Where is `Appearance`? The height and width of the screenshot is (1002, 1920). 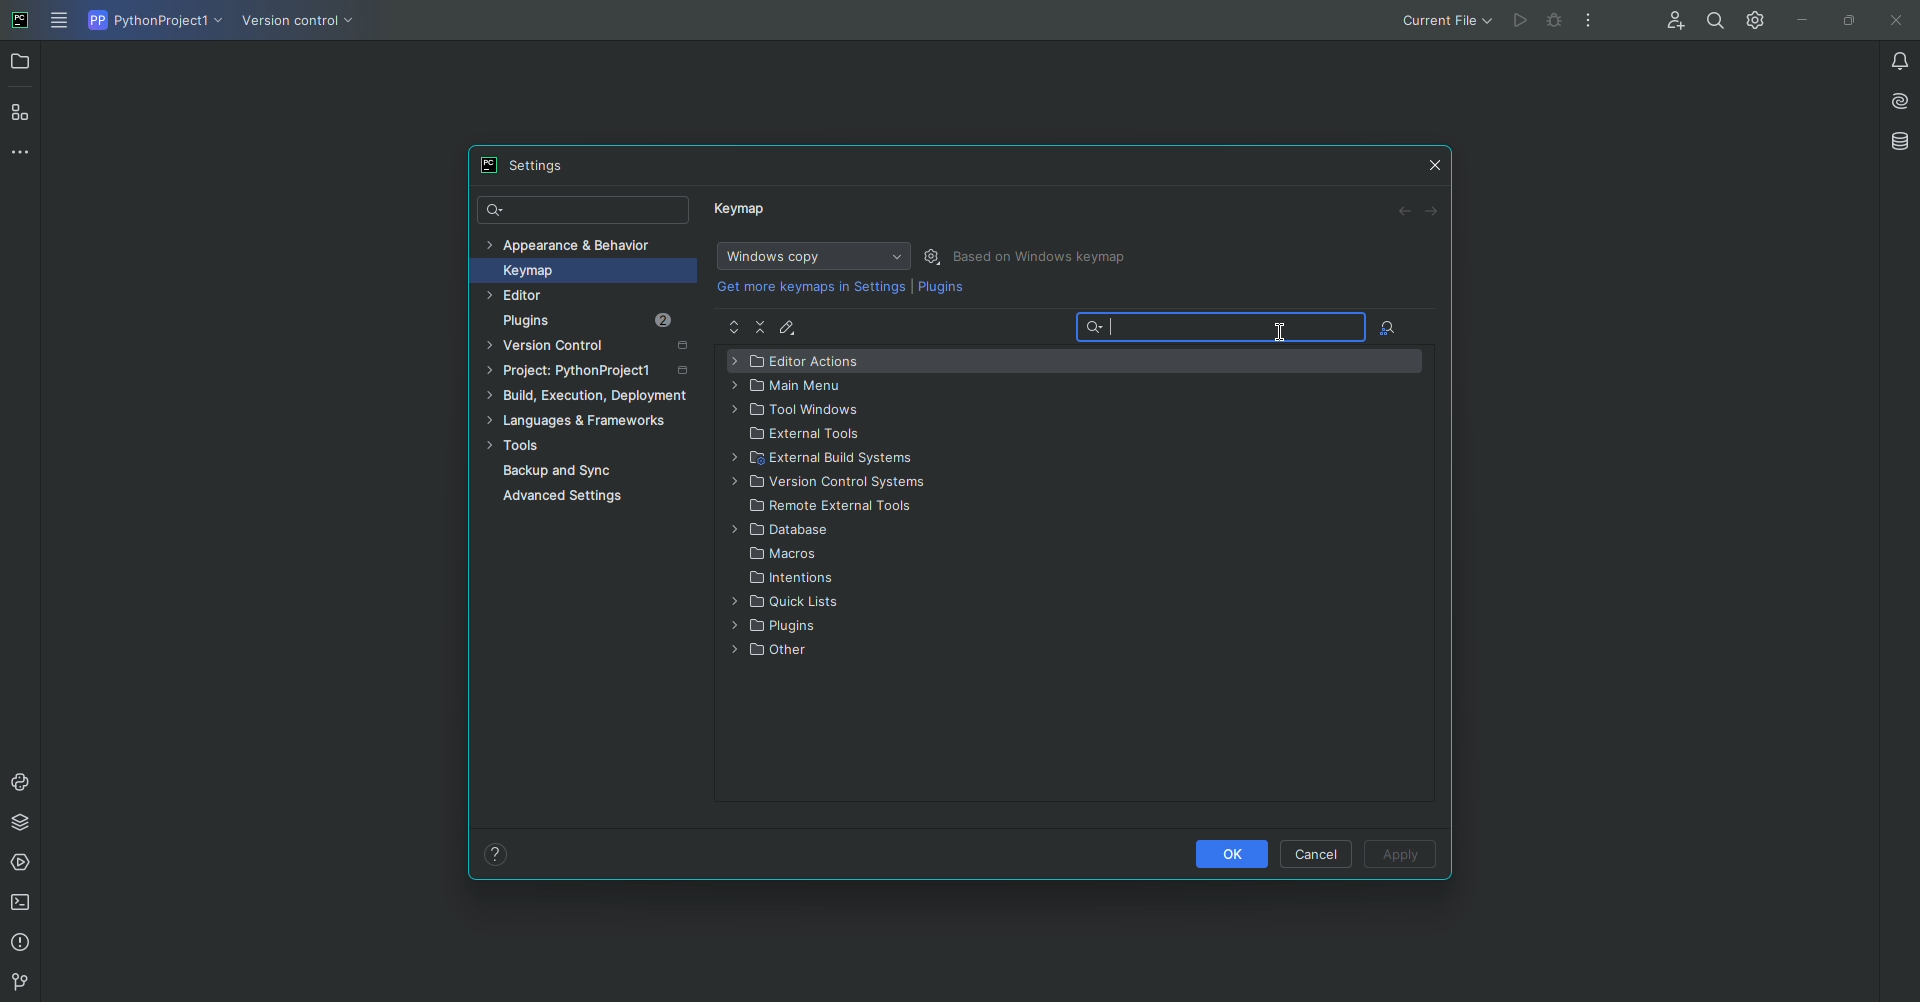 Appearance is located at coordinates (570, 243).